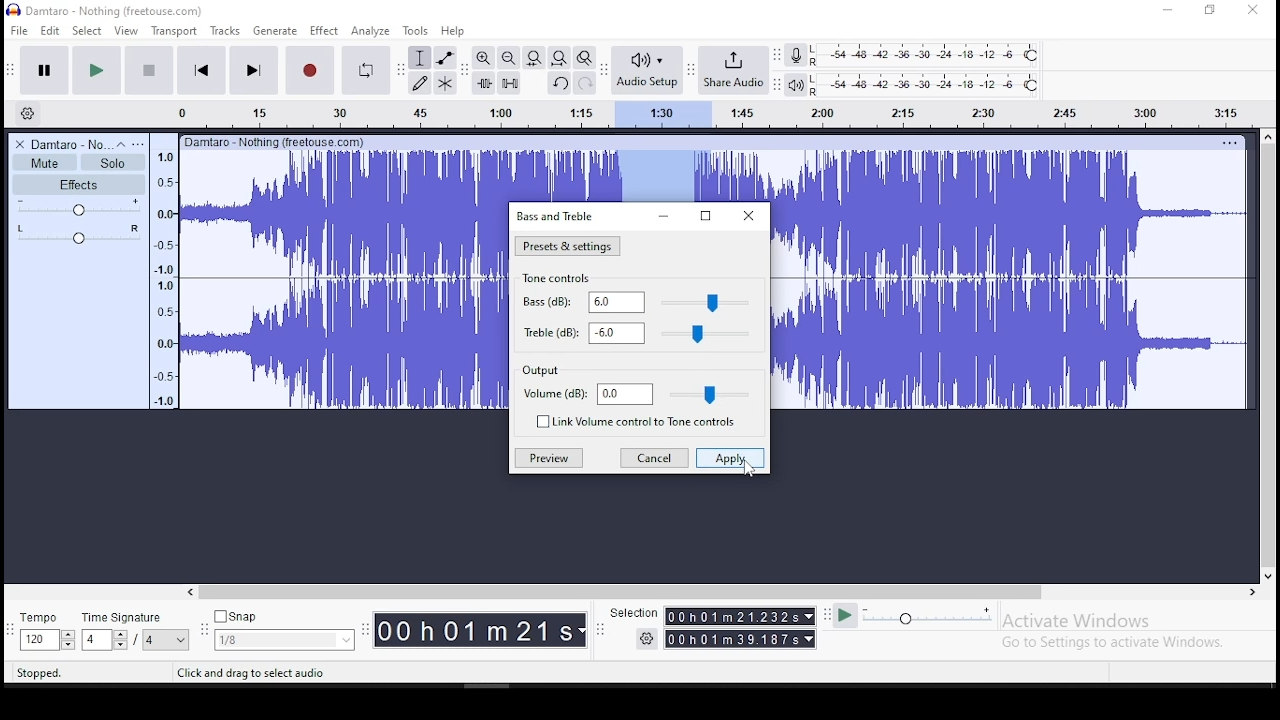 The height and width of the screenshot is (720, 1280). I want to click on , so click(825, 615).